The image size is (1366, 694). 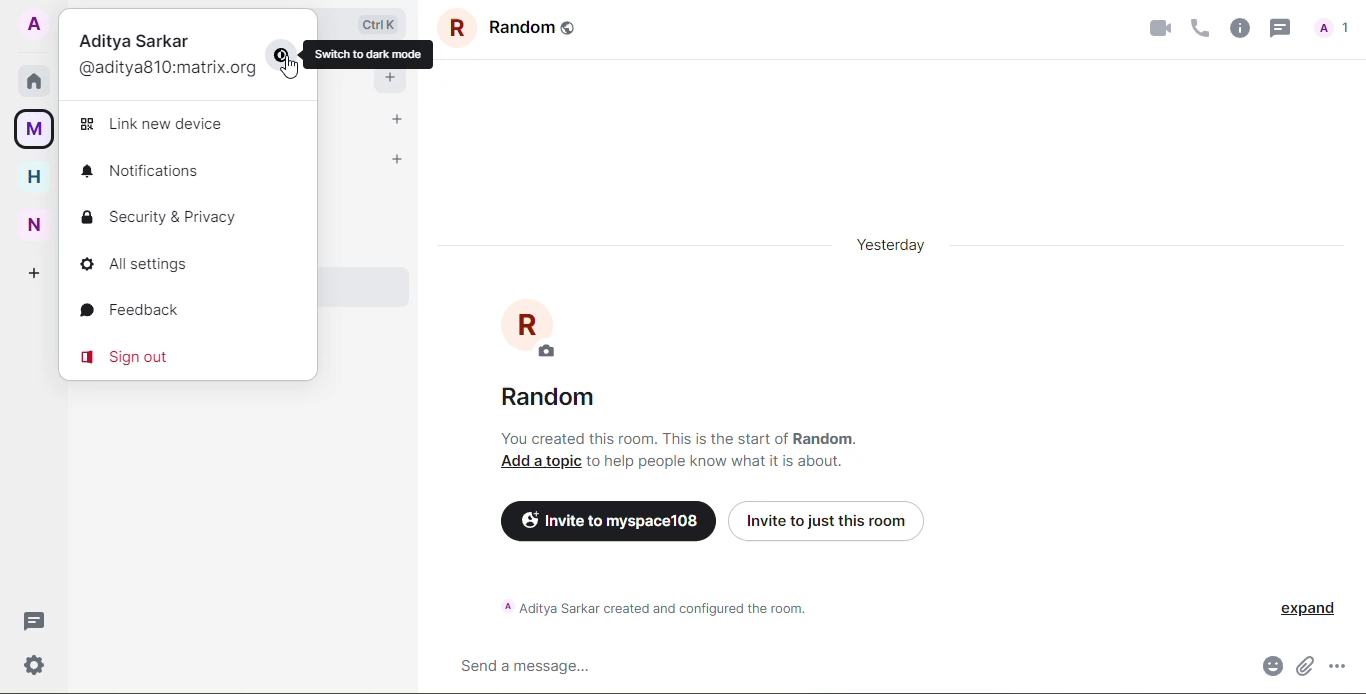 I want to click on add, so click(x=396, y=118).